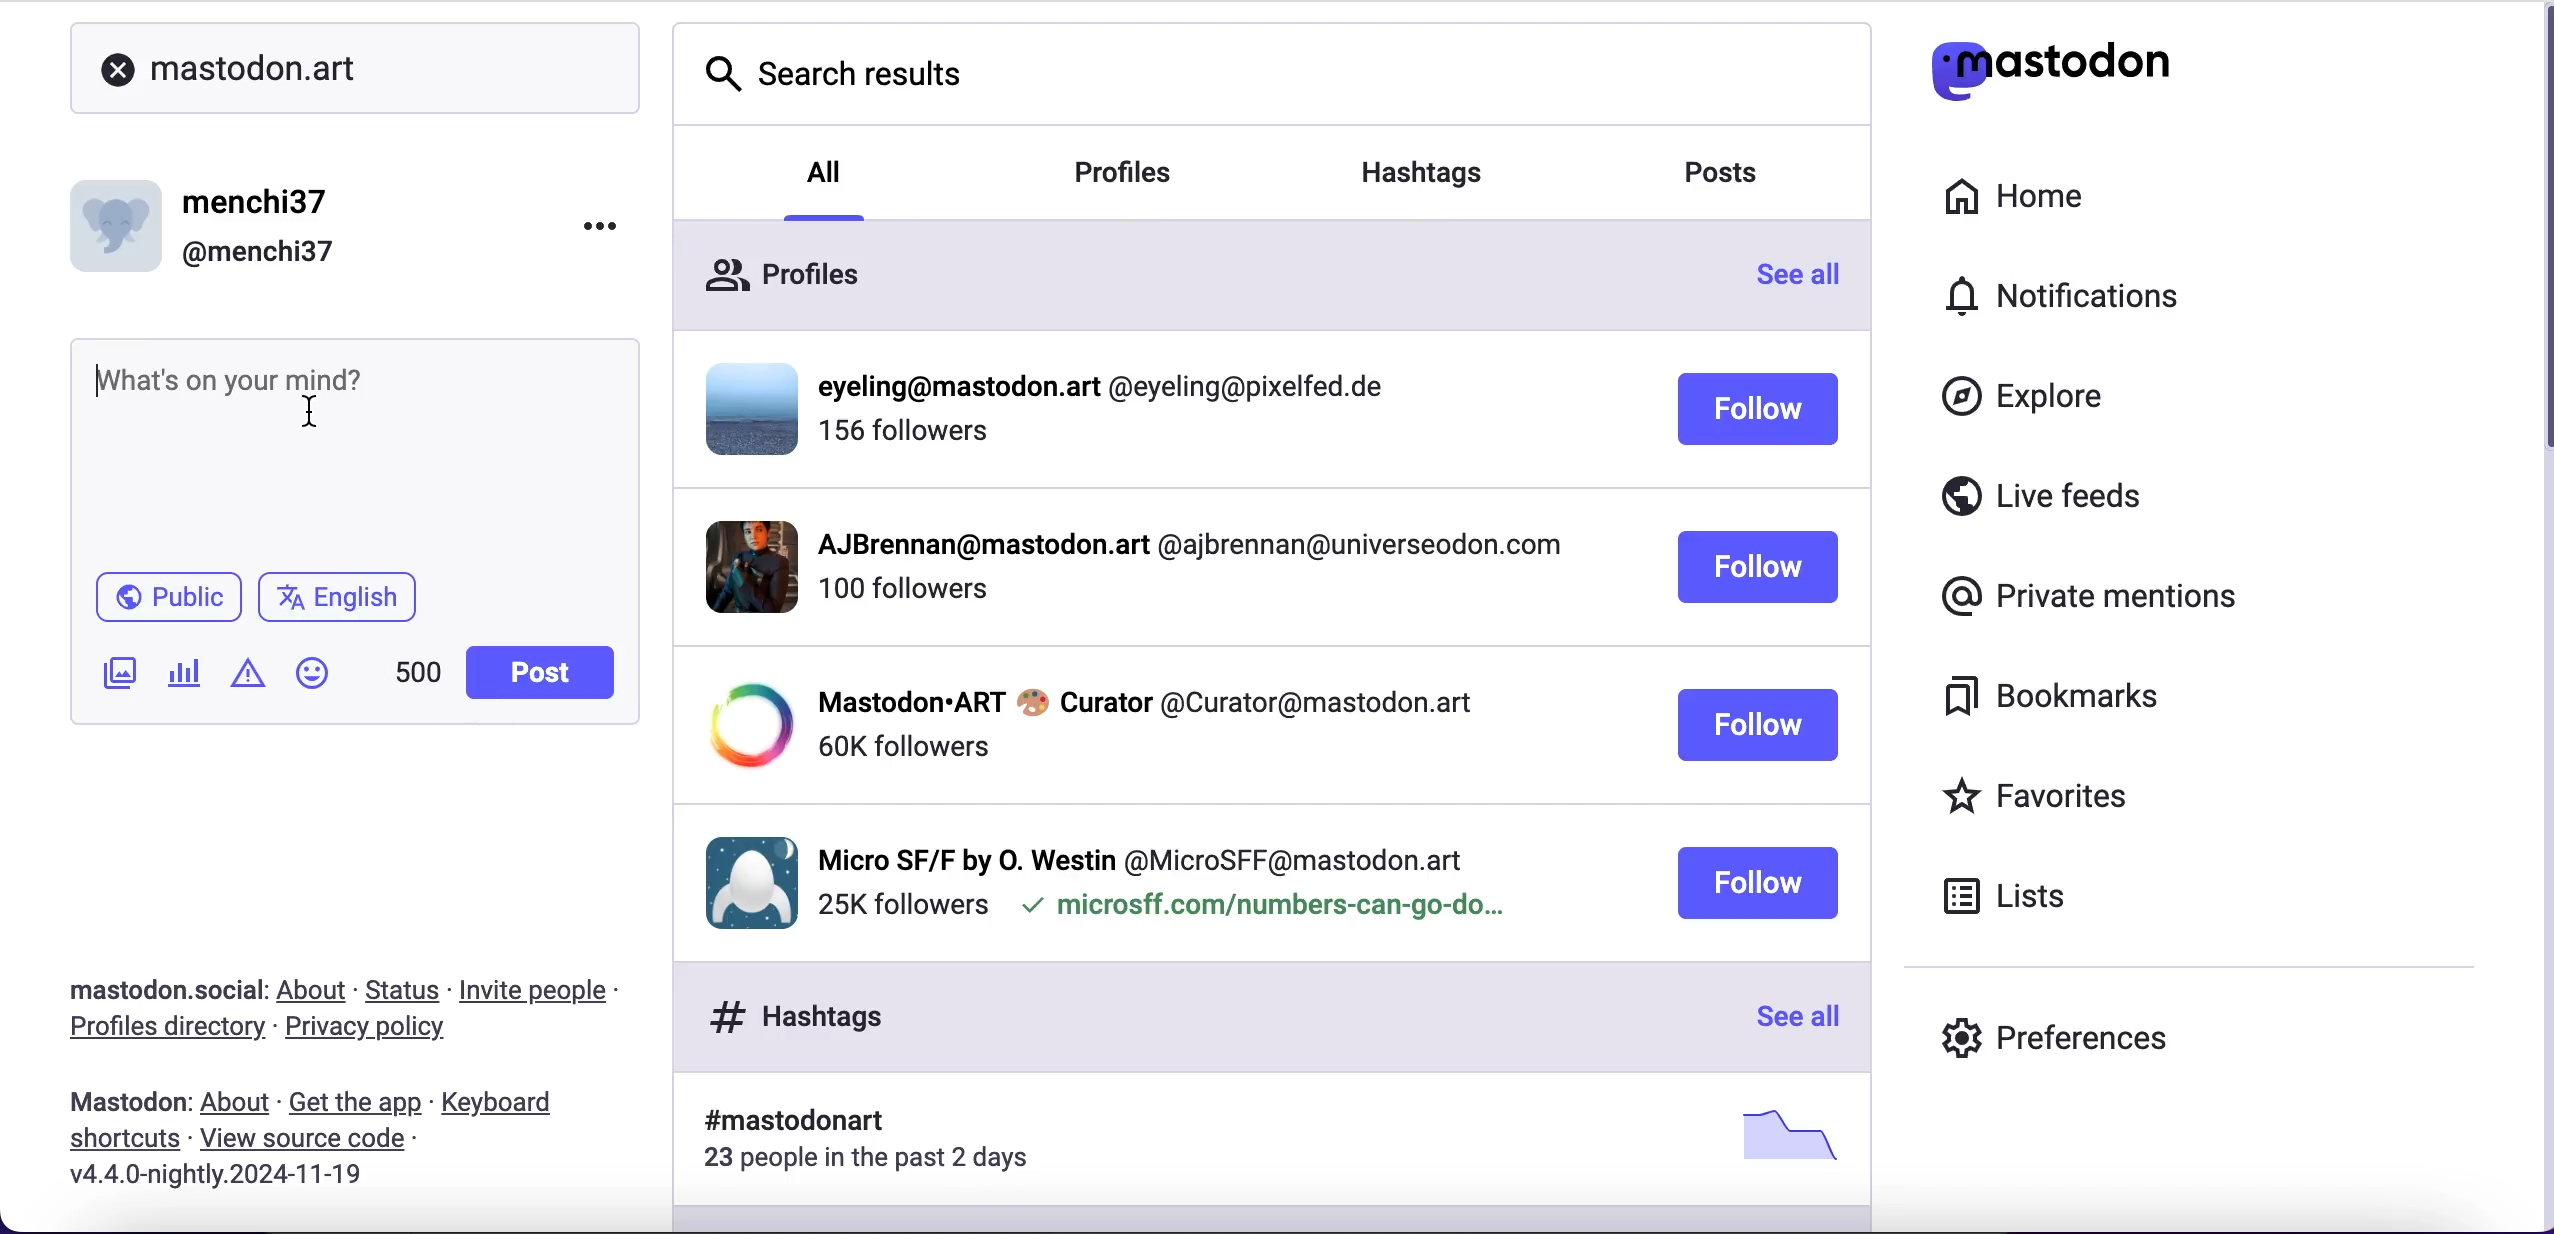 This screenshot has width=2554, height=1234. Describe the element at coordinates (250, 677) in the screenshot. I see `add warning` at that location.